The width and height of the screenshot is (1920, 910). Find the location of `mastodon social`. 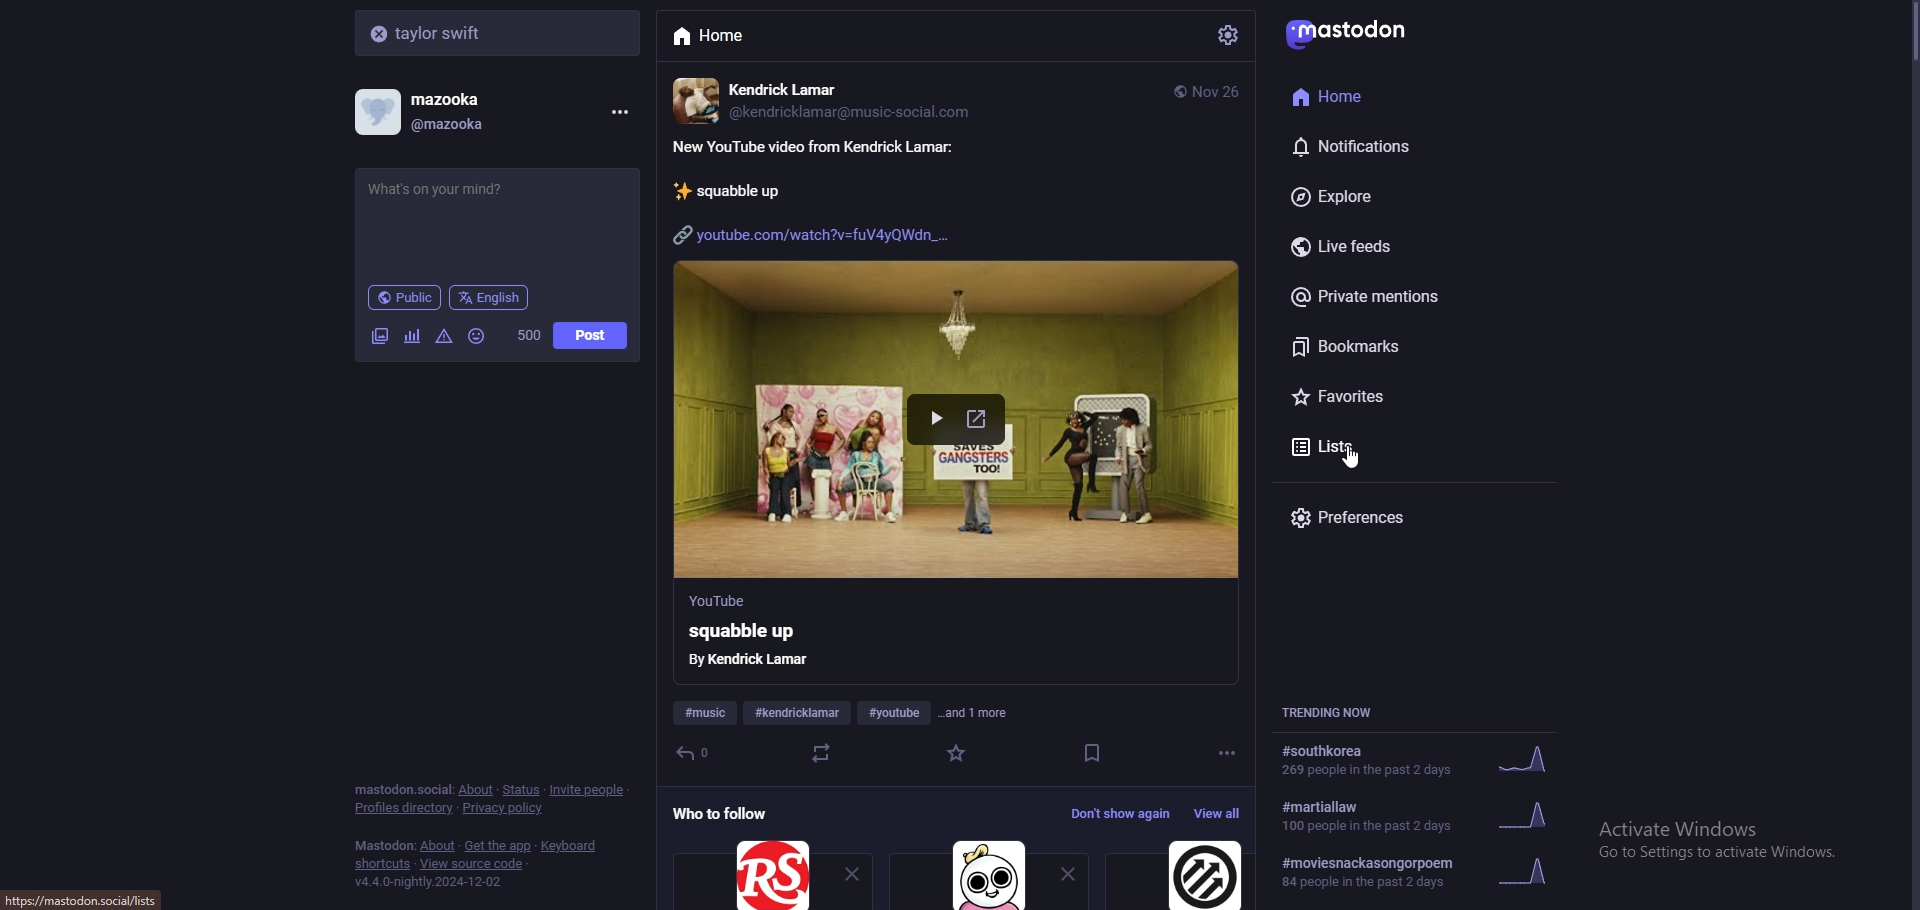

mastodon social is located at coordinates (402, 790).